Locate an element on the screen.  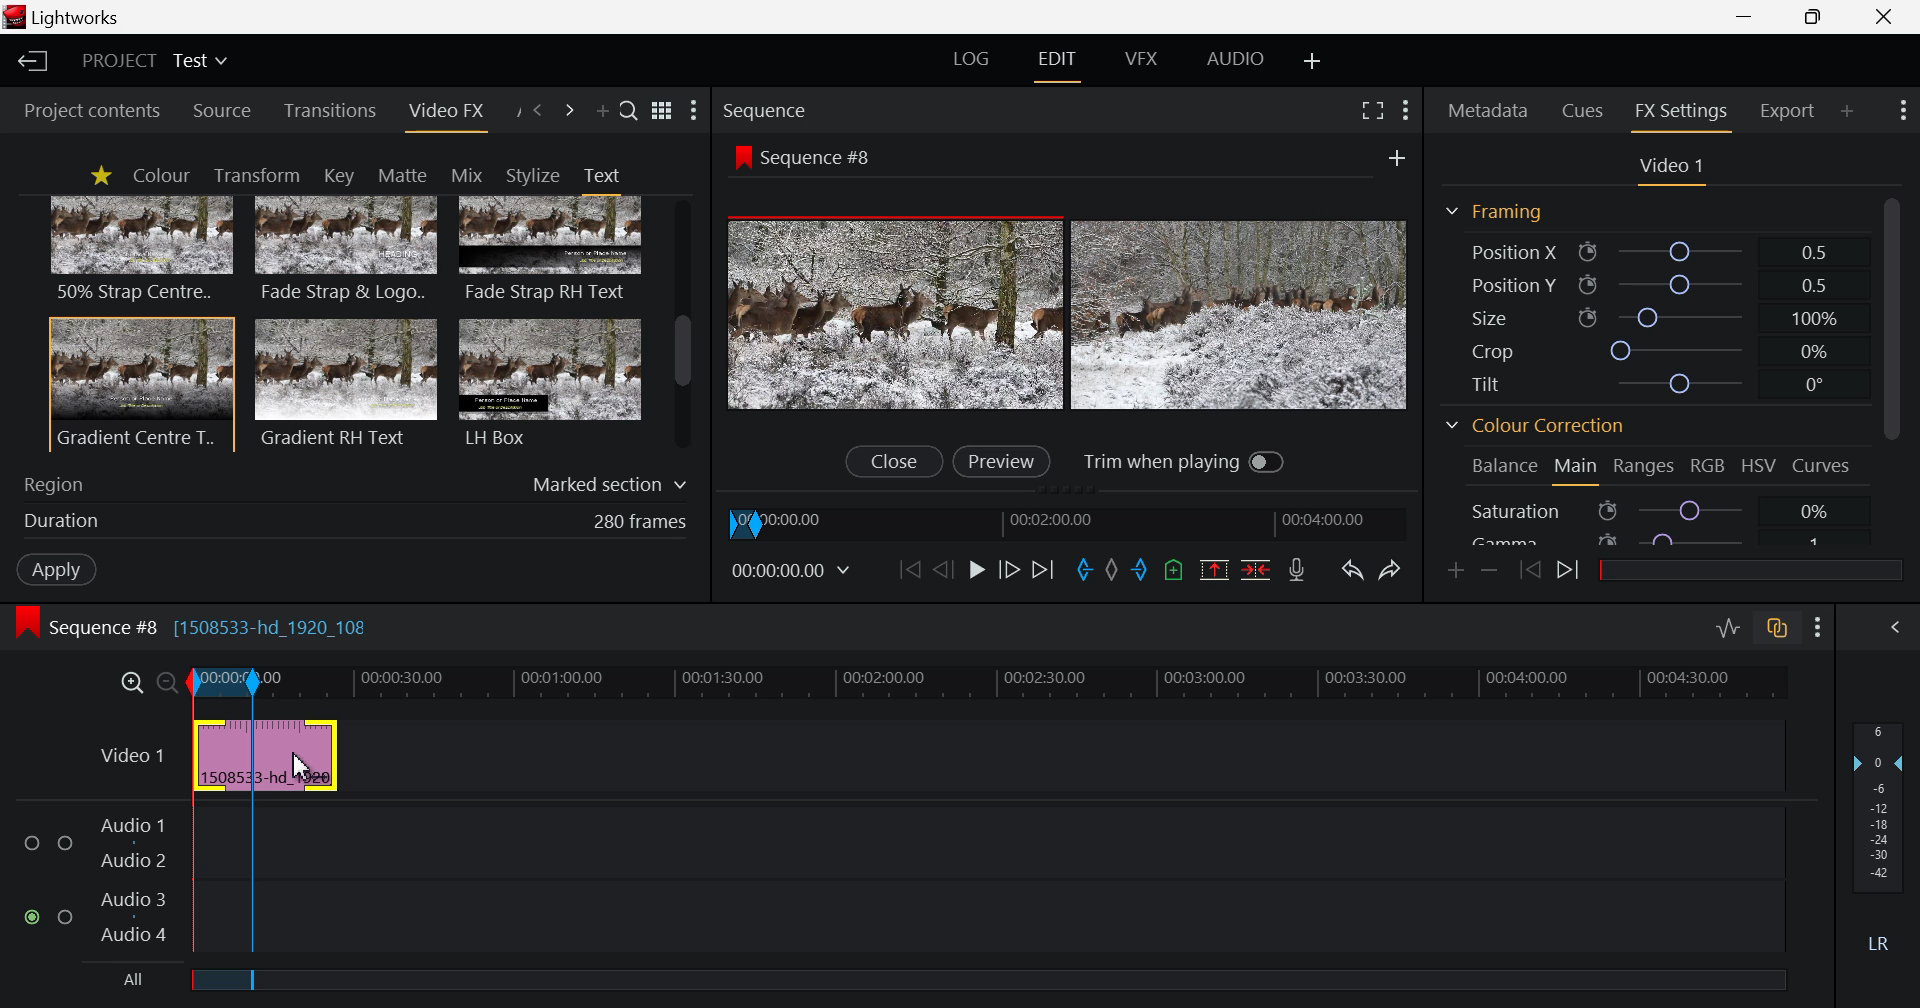
Transitions is located at coordinates (331, 111).